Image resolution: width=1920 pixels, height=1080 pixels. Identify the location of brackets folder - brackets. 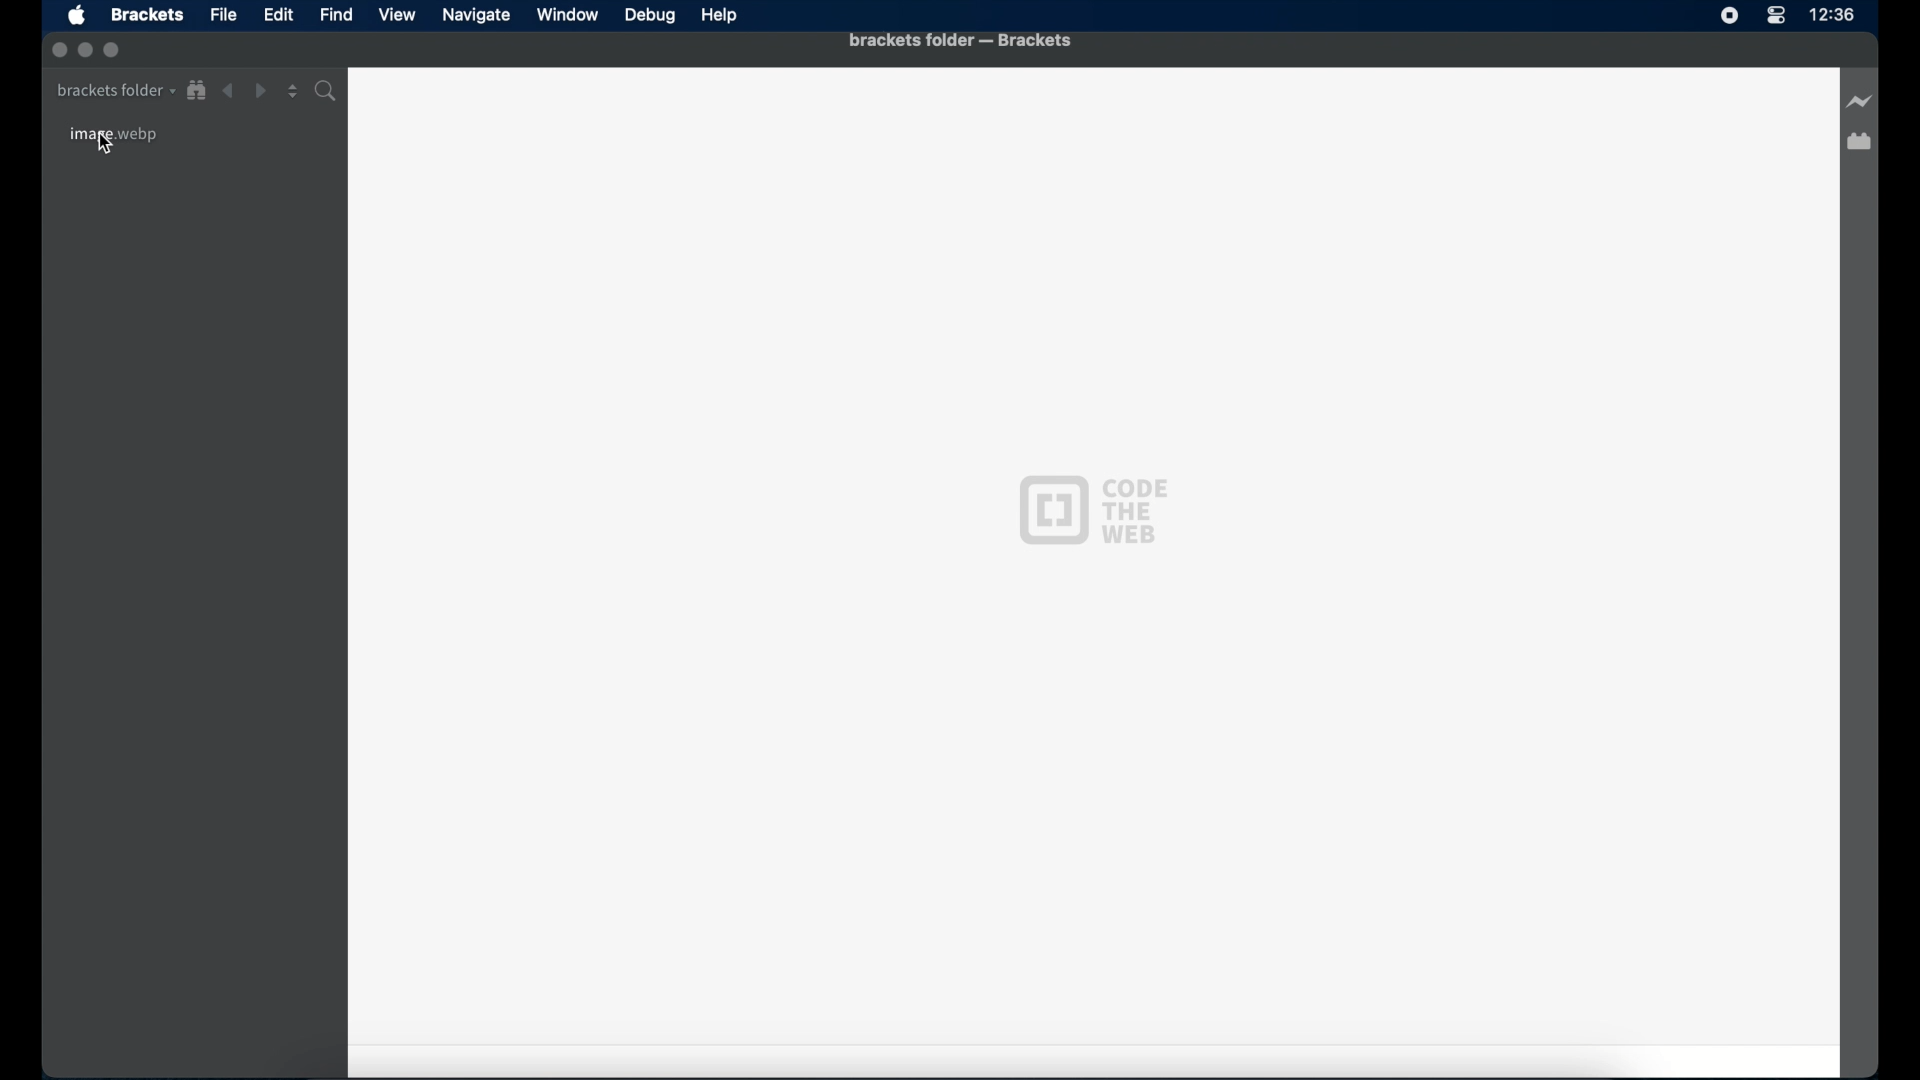
(960, 42).